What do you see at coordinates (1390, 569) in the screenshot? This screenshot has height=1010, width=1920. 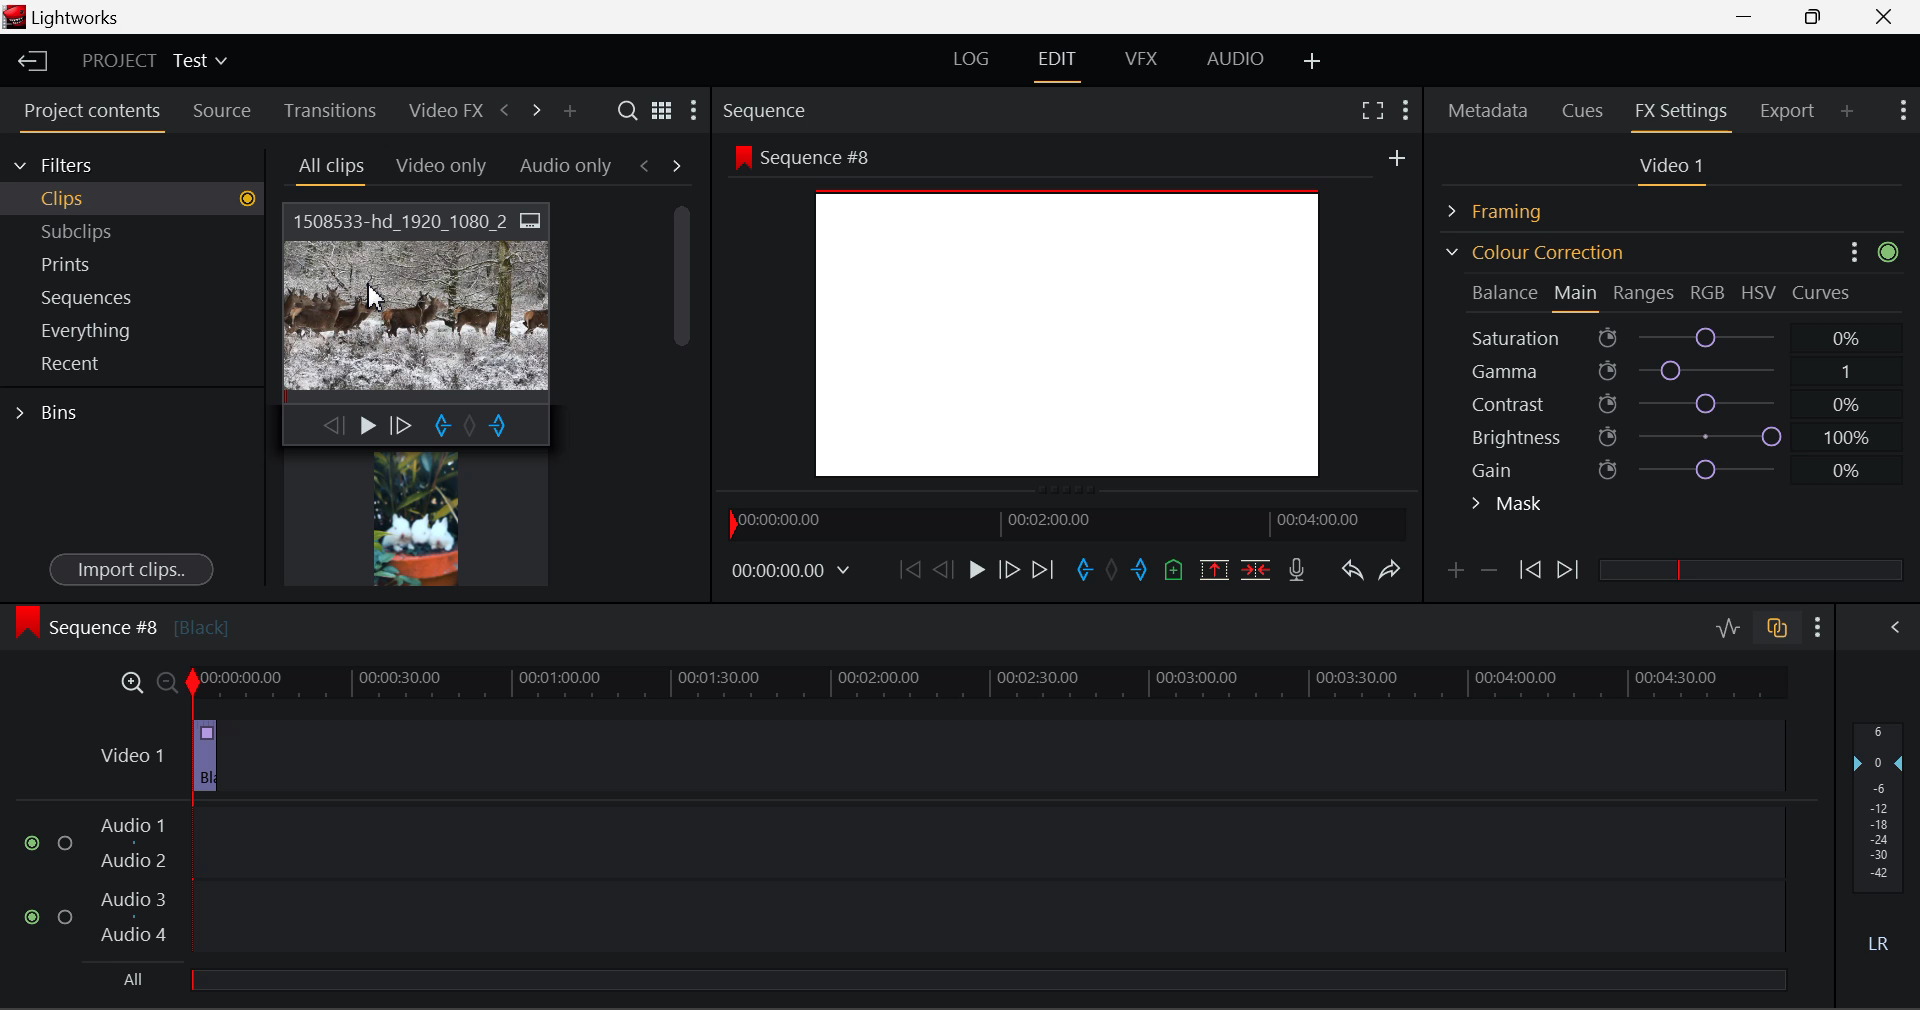 I see `Redo` at bounding box center [1390, 569].